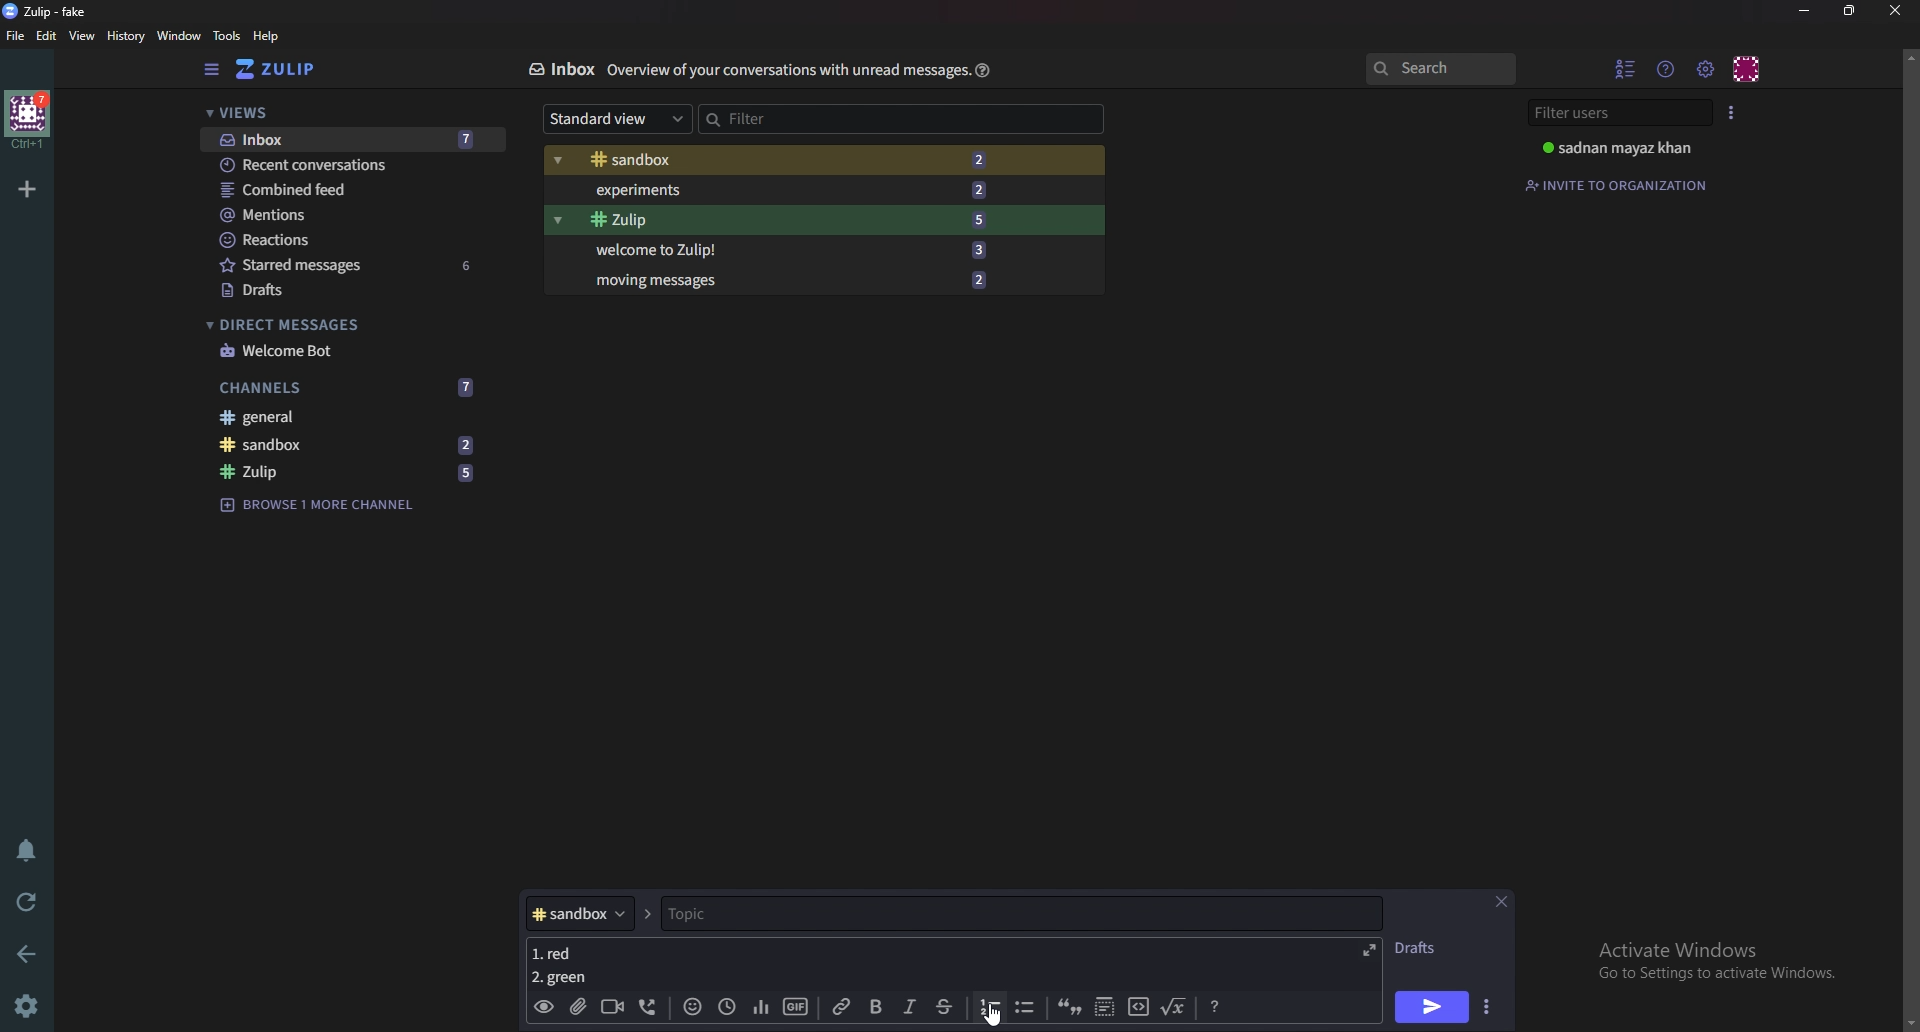  What do you see at coordinates (788, 279) in the screenshot?
I see `Moving messages` at bounding box center [788, 279].